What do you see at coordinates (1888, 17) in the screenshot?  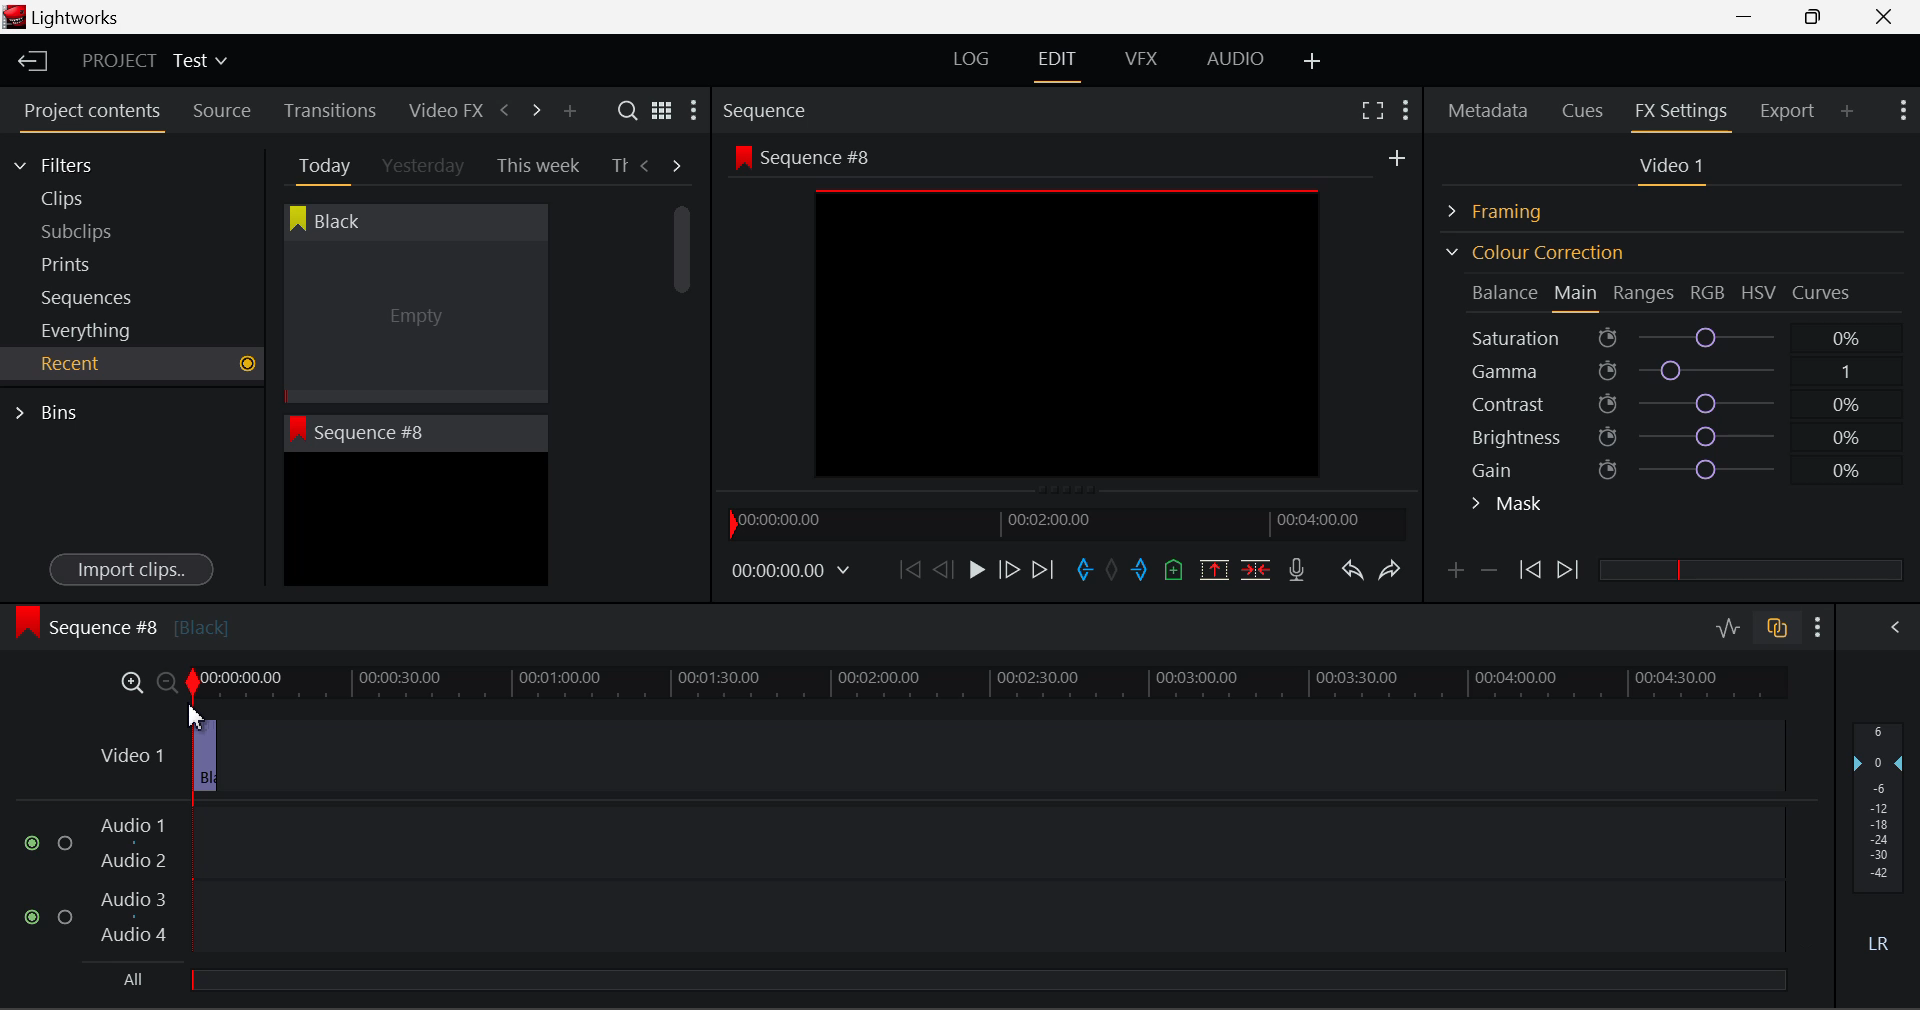 I see `Close` at bounding box center [1888, 17].